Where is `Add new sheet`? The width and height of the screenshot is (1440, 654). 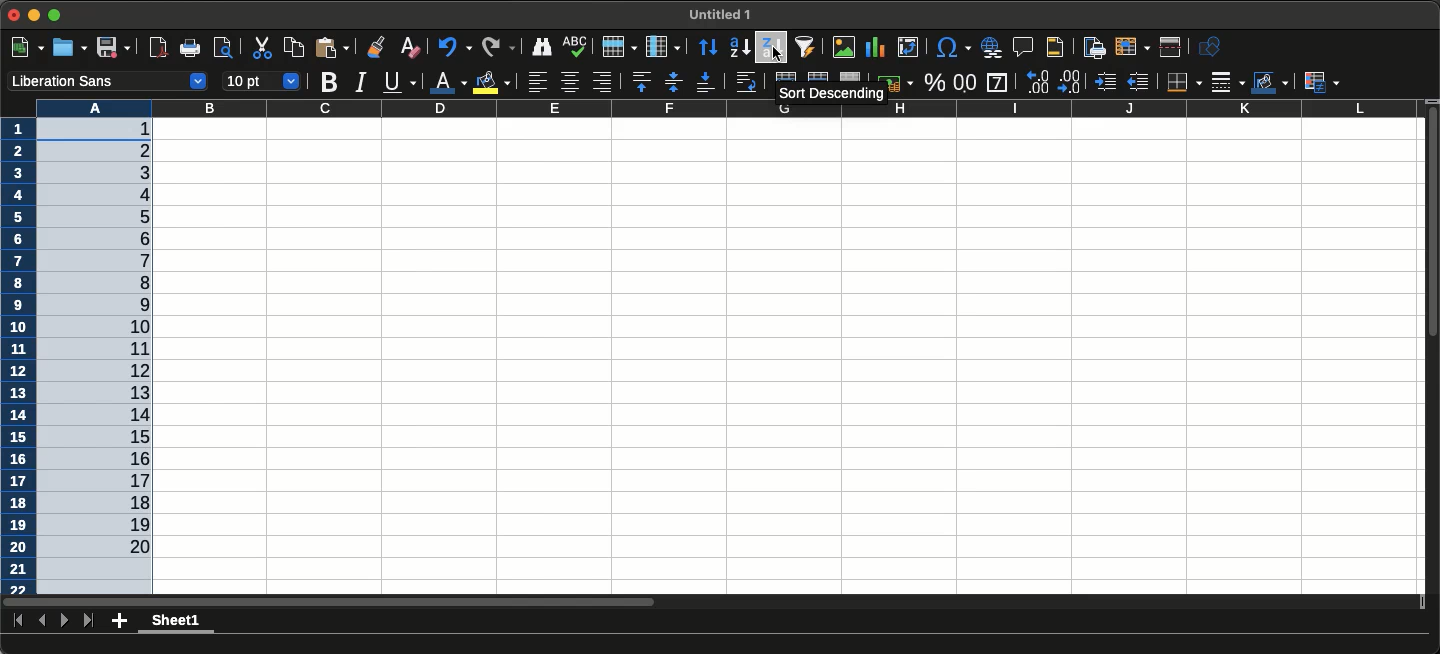 Add new sheet is located at coordinates (119, 621).